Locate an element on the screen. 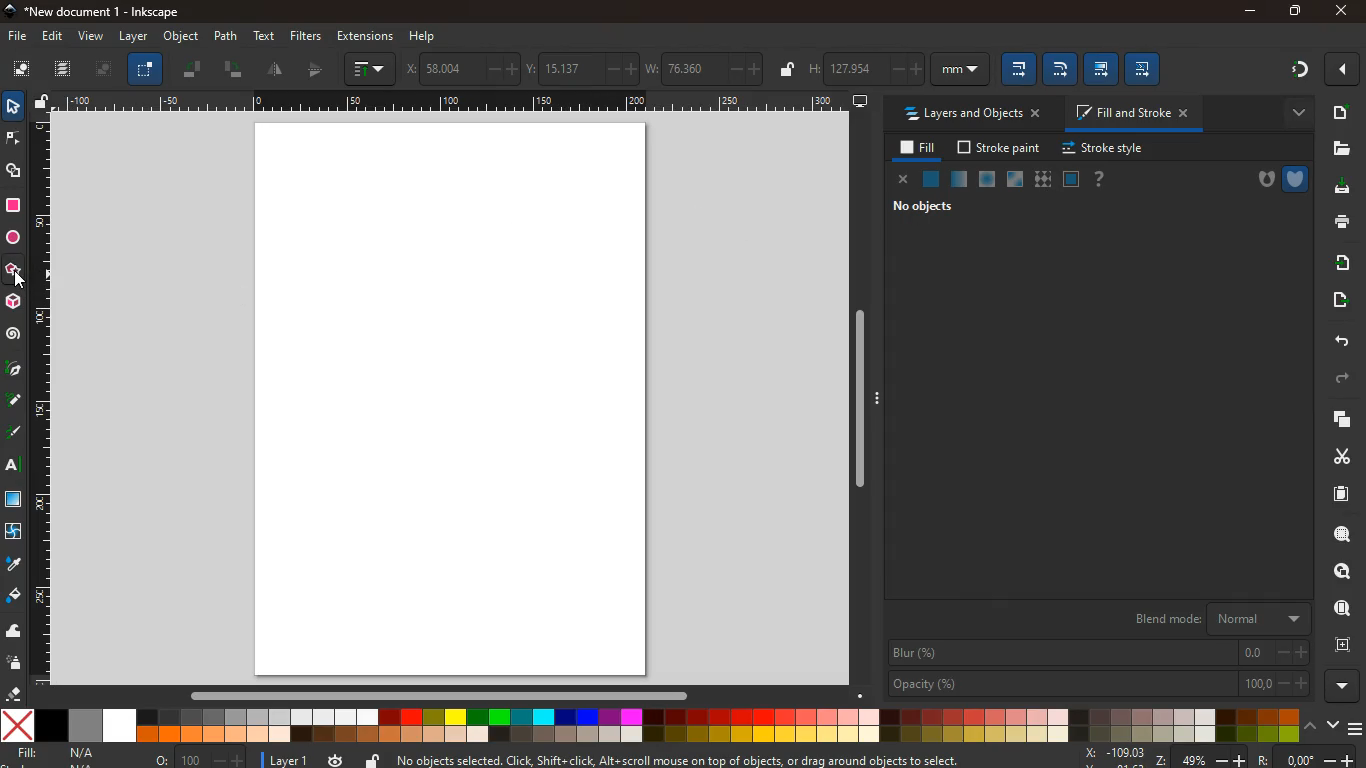  text is located at coordinates (14, 464).